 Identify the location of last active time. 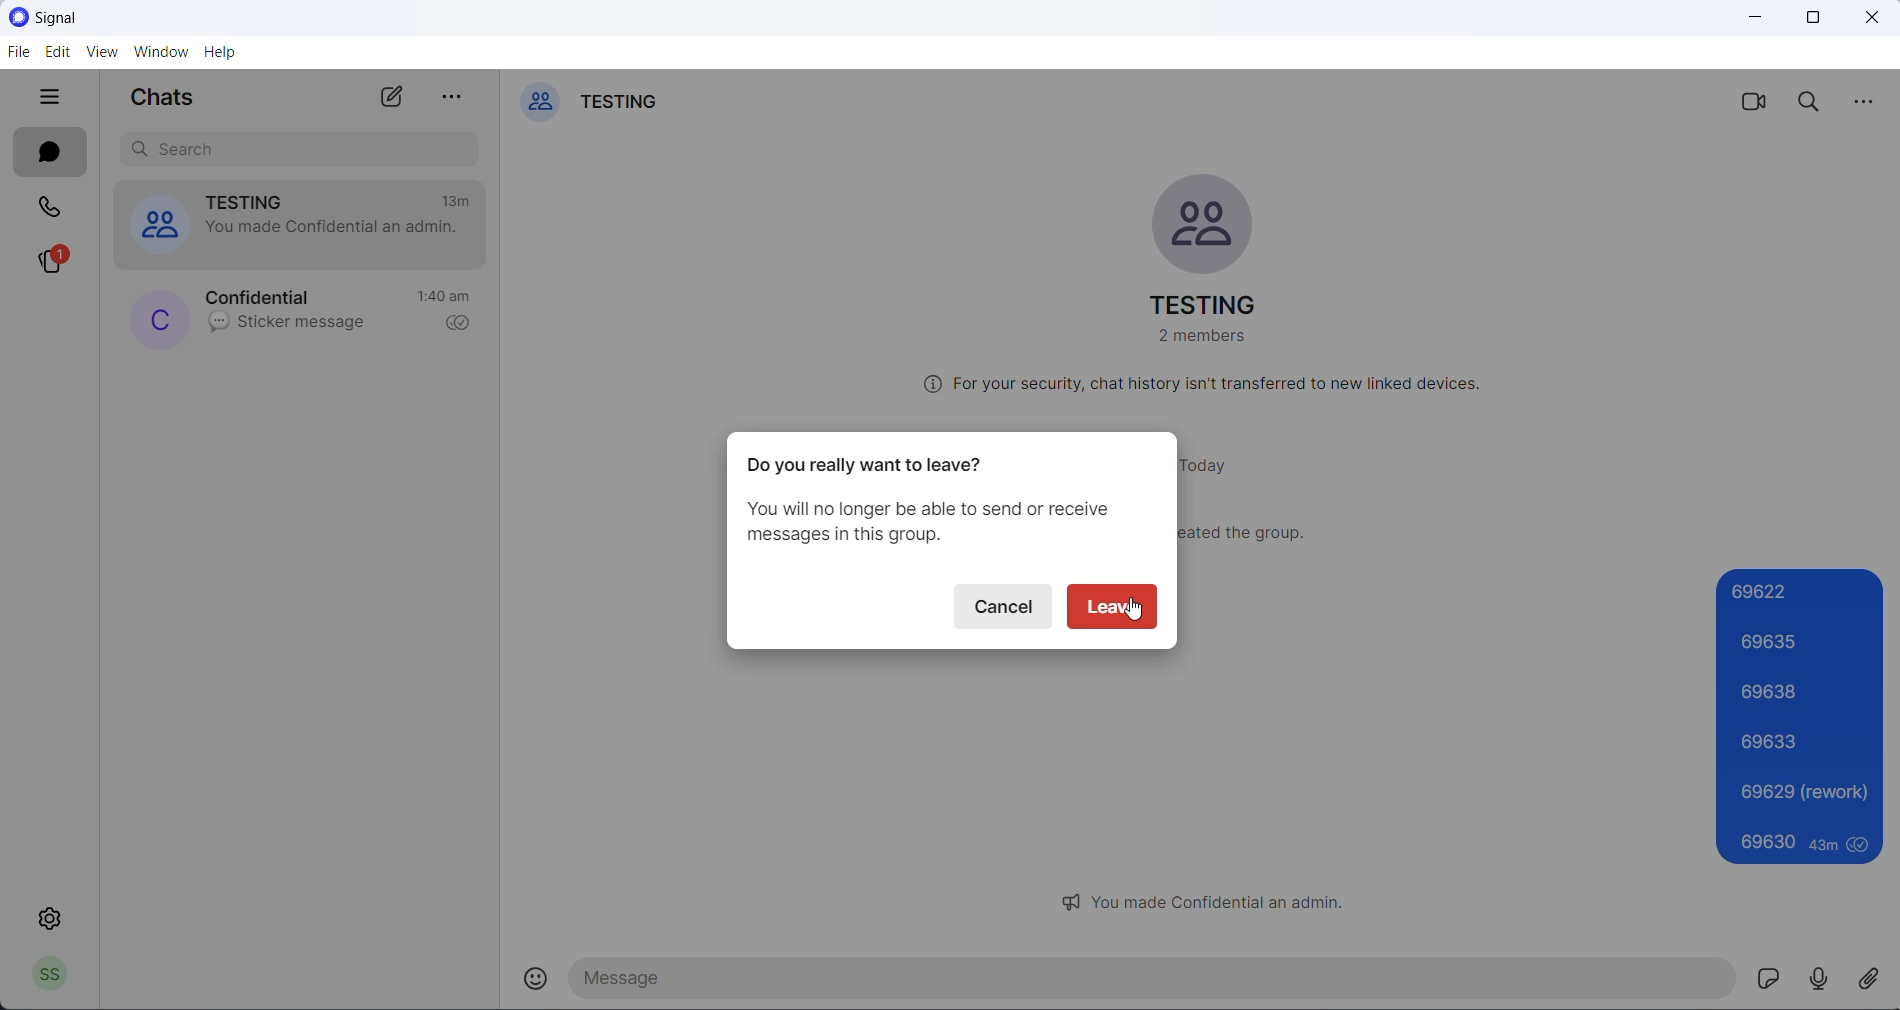
(461, 200).